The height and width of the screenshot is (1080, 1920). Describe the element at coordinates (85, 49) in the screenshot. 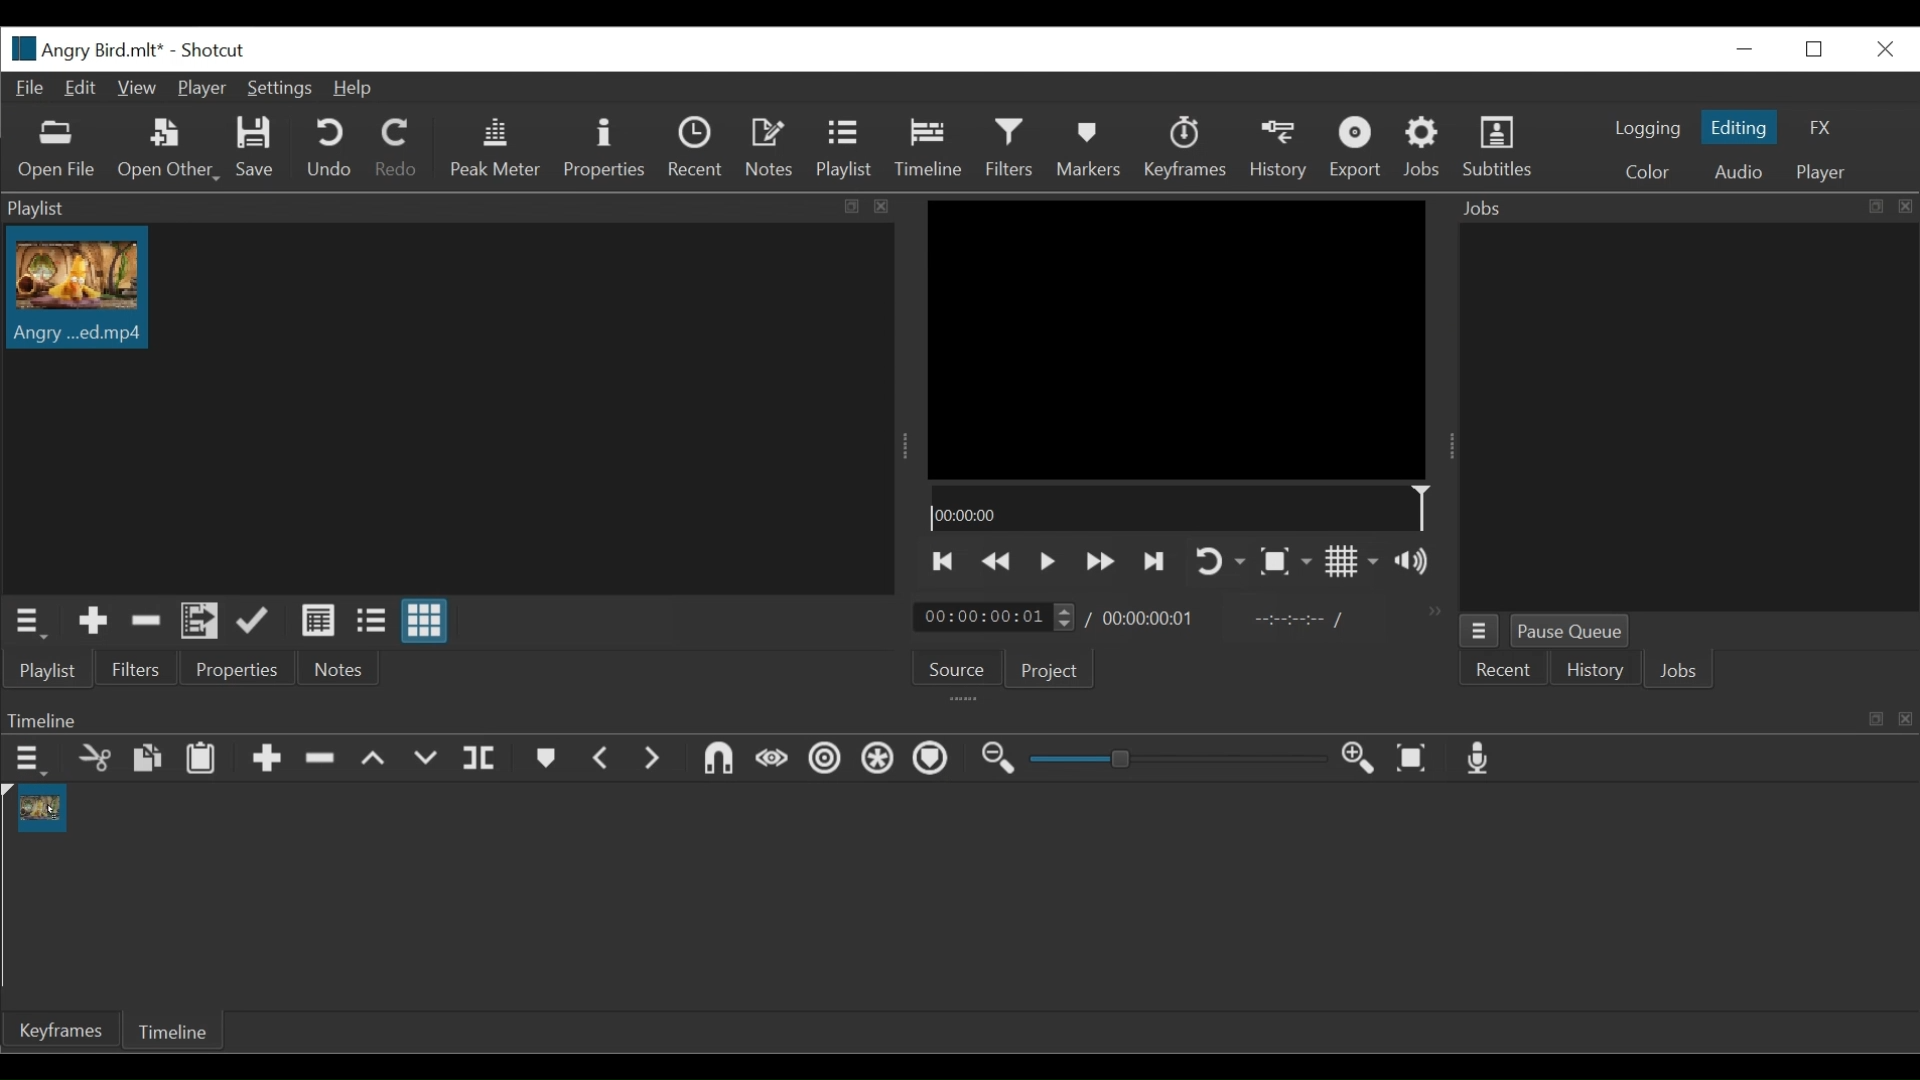

I see `File Name` at that location.